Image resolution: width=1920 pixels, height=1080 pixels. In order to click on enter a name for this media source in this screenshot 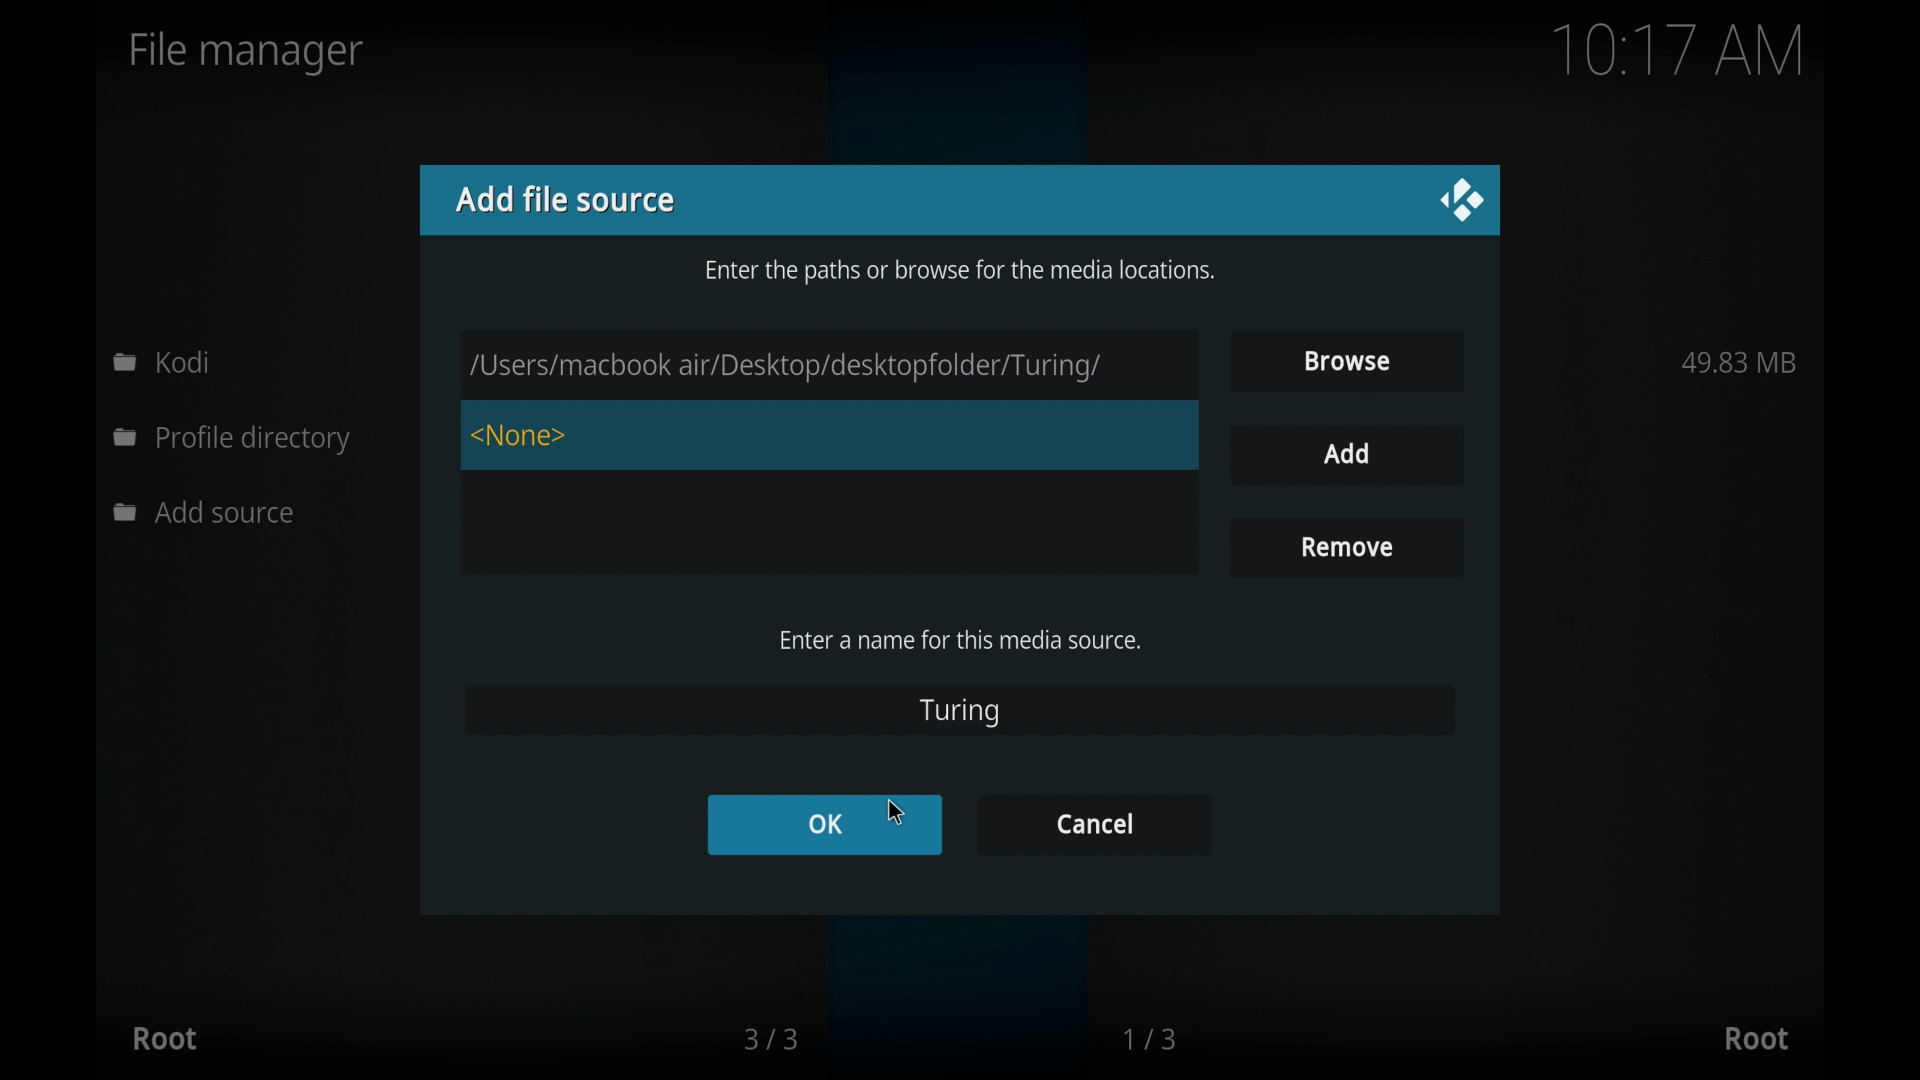, I will do `click(959, 640)`.